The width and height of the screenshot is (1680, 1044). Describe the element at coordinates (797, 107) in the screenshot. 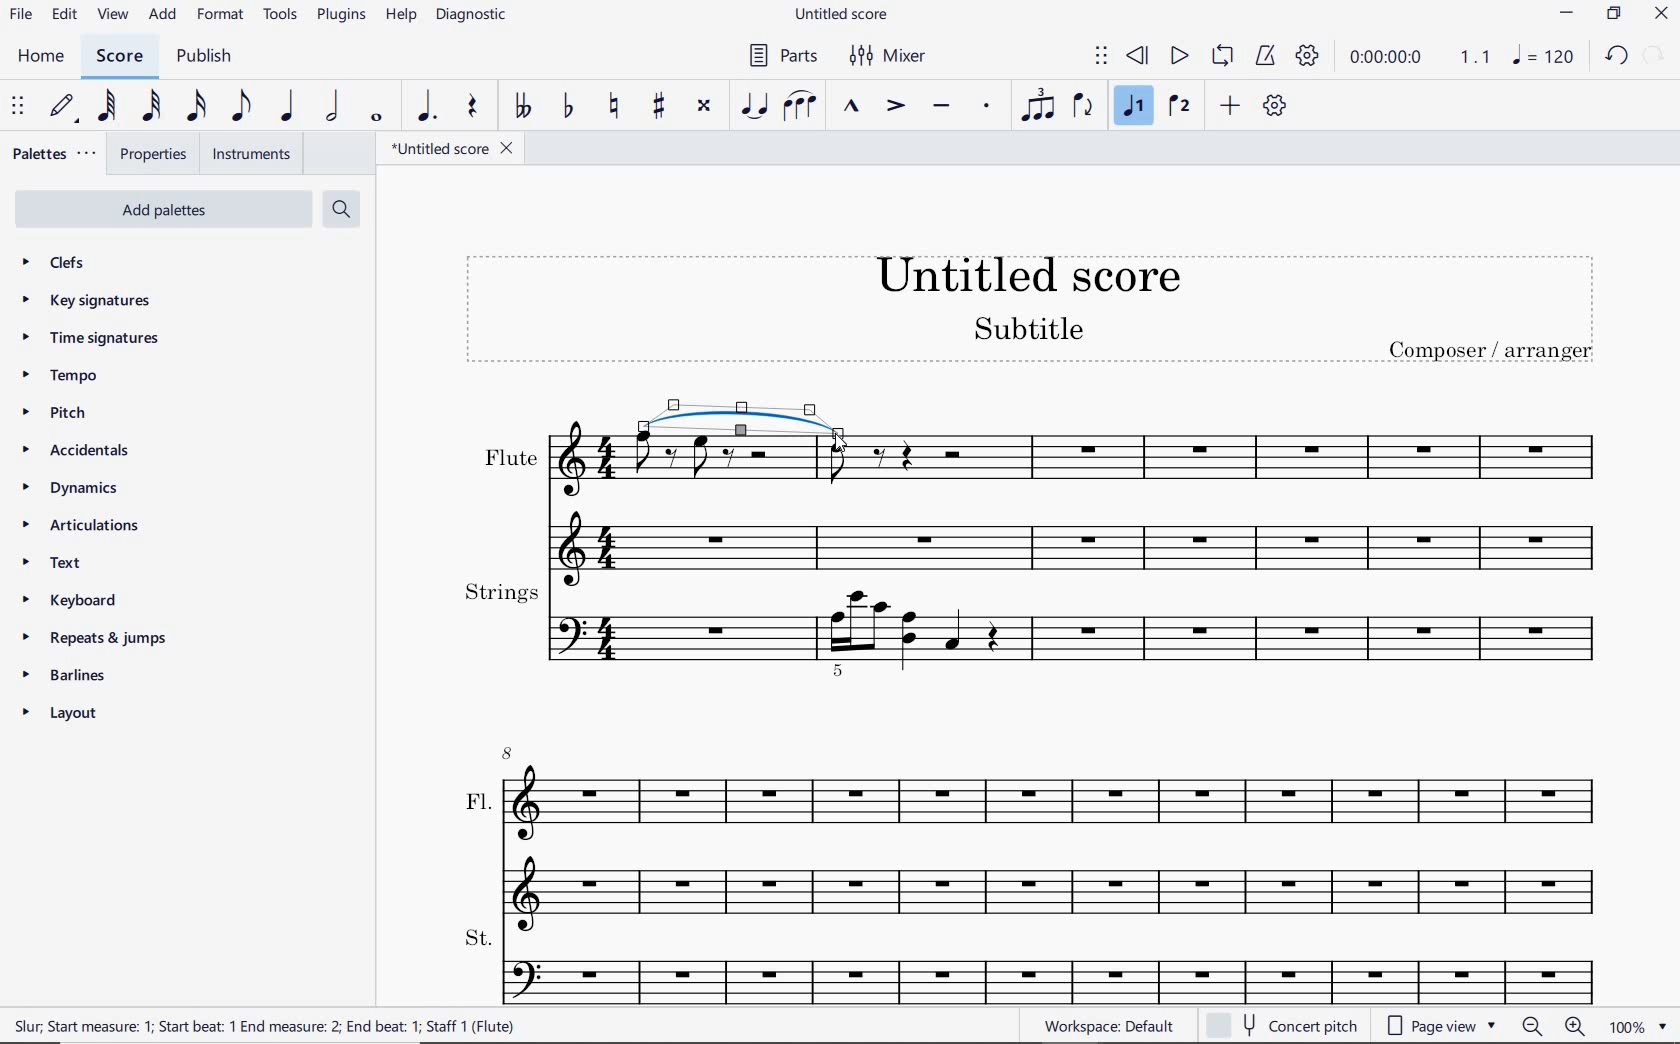

I see `SLUR` at that location.